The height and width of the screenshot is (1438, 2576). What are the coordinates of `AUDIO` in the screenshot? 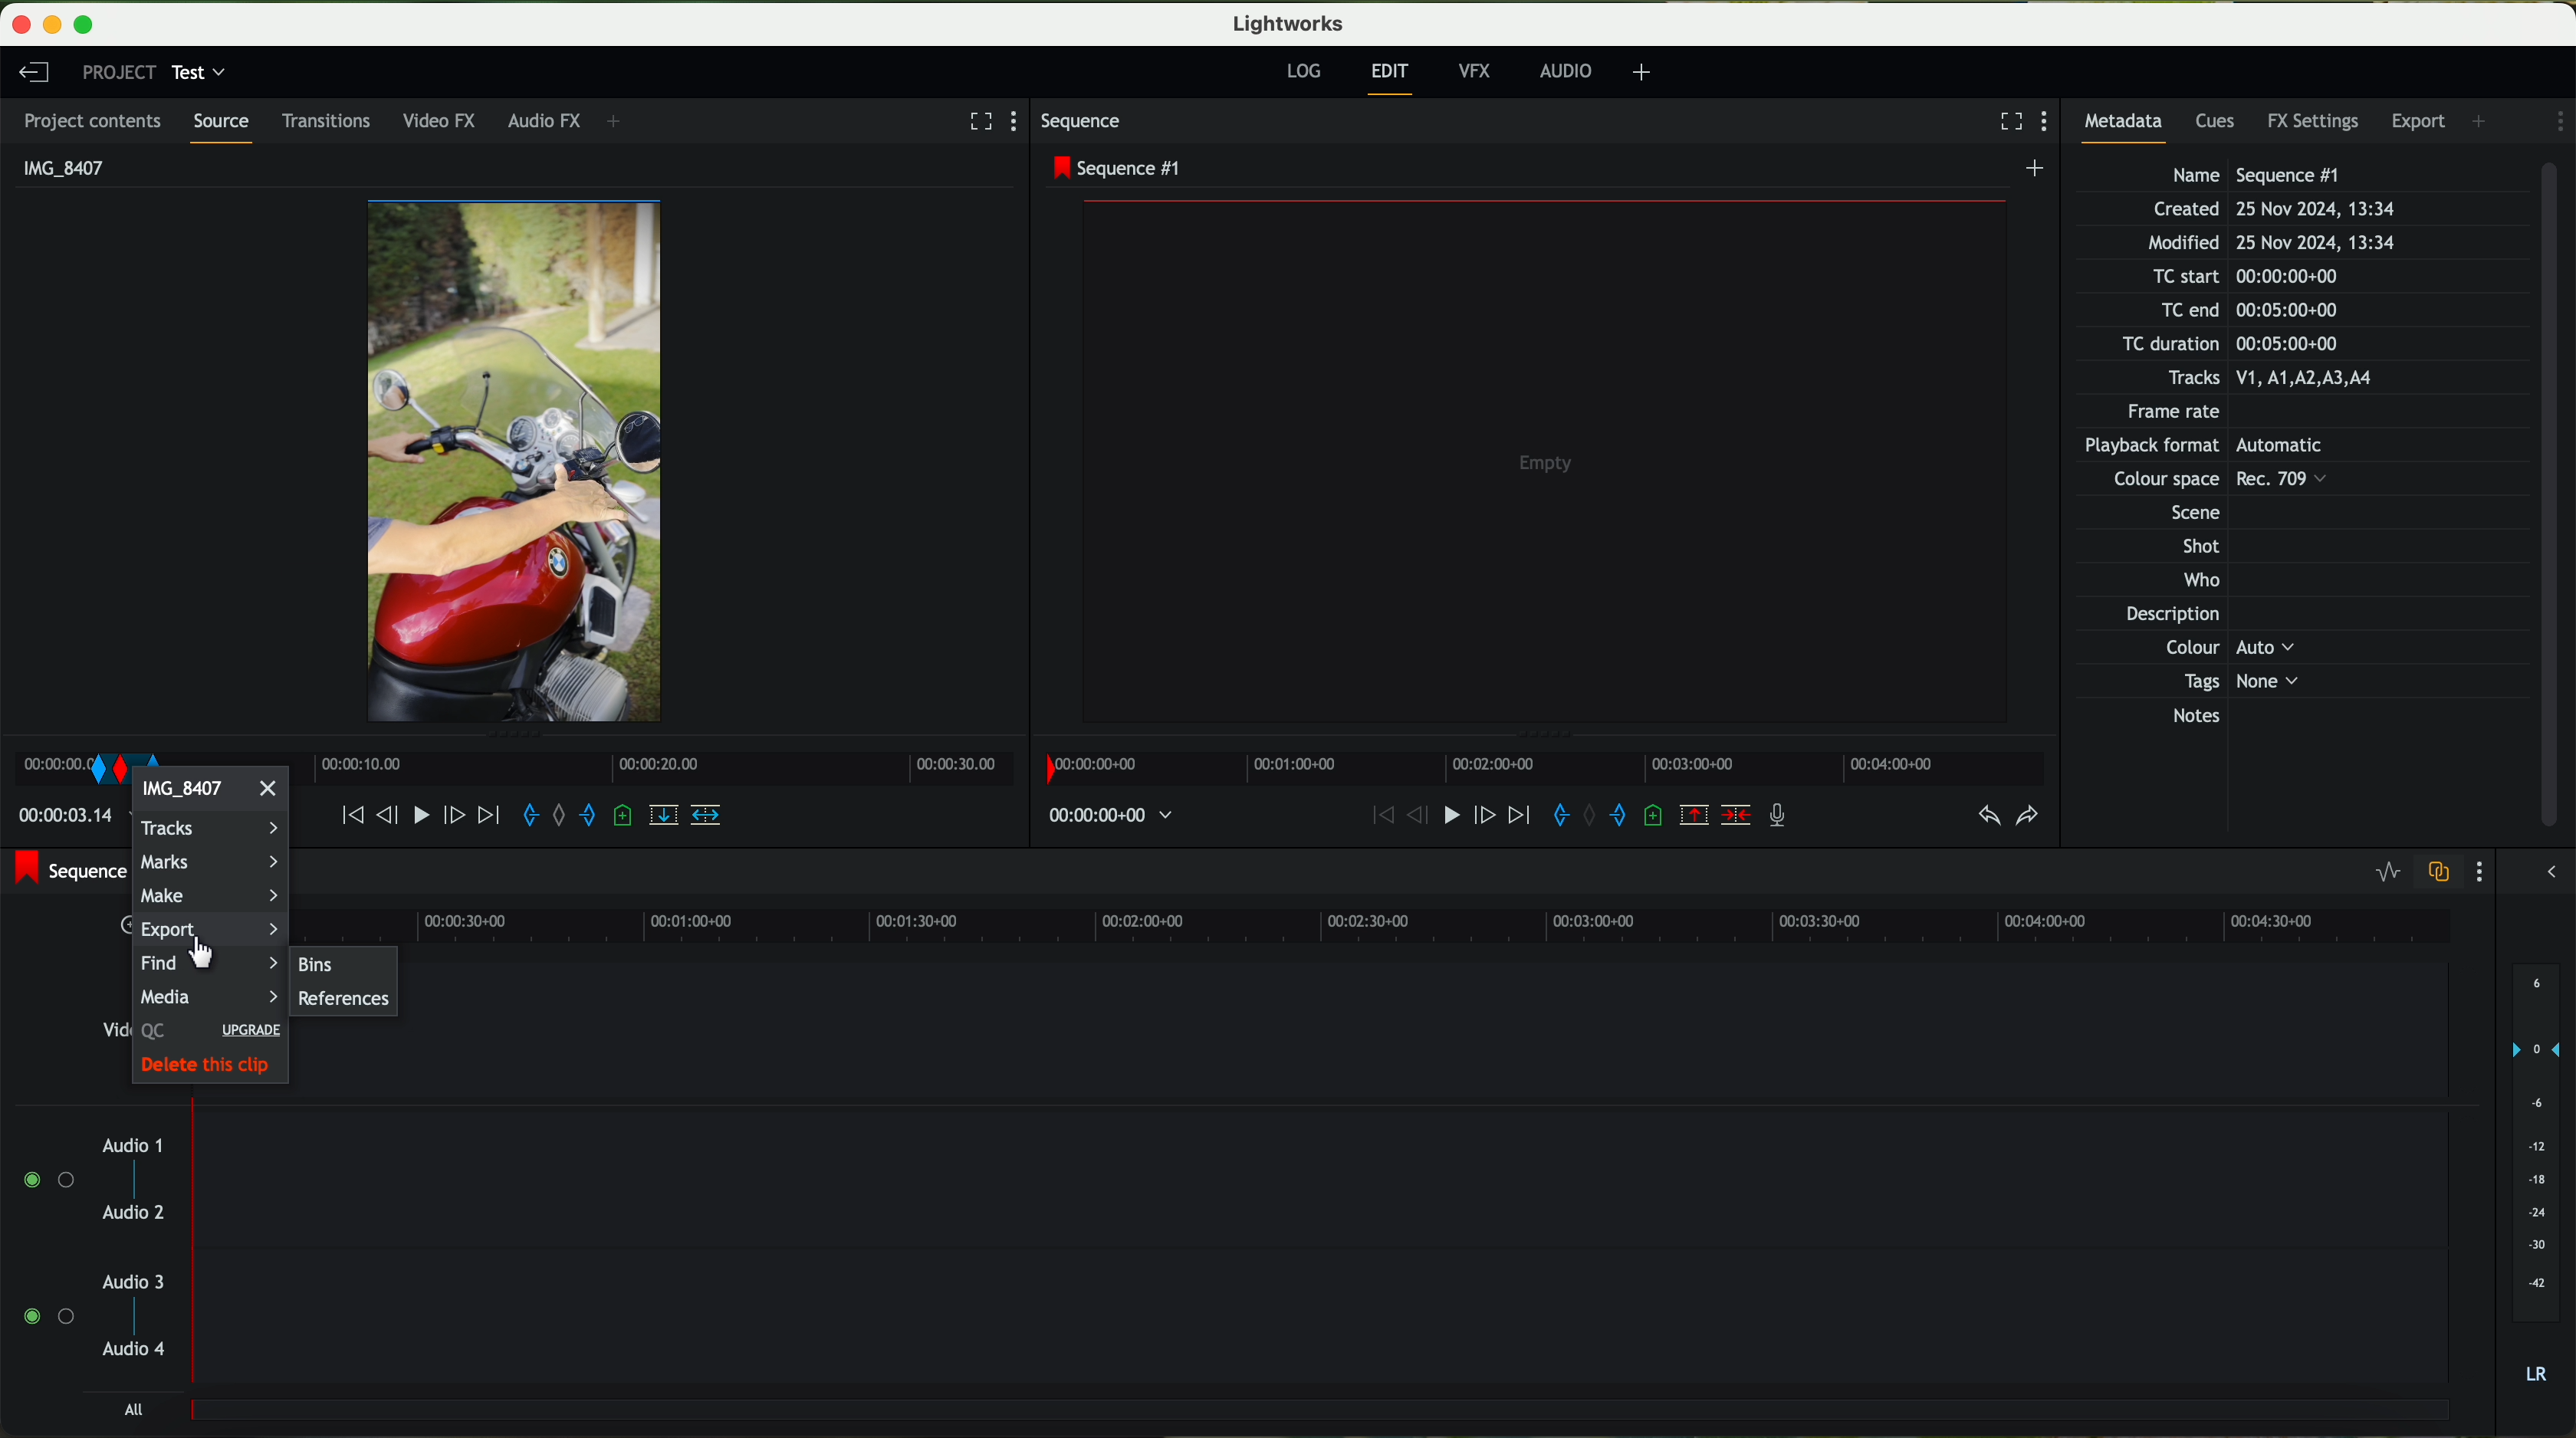 It's located at (1562, 71).